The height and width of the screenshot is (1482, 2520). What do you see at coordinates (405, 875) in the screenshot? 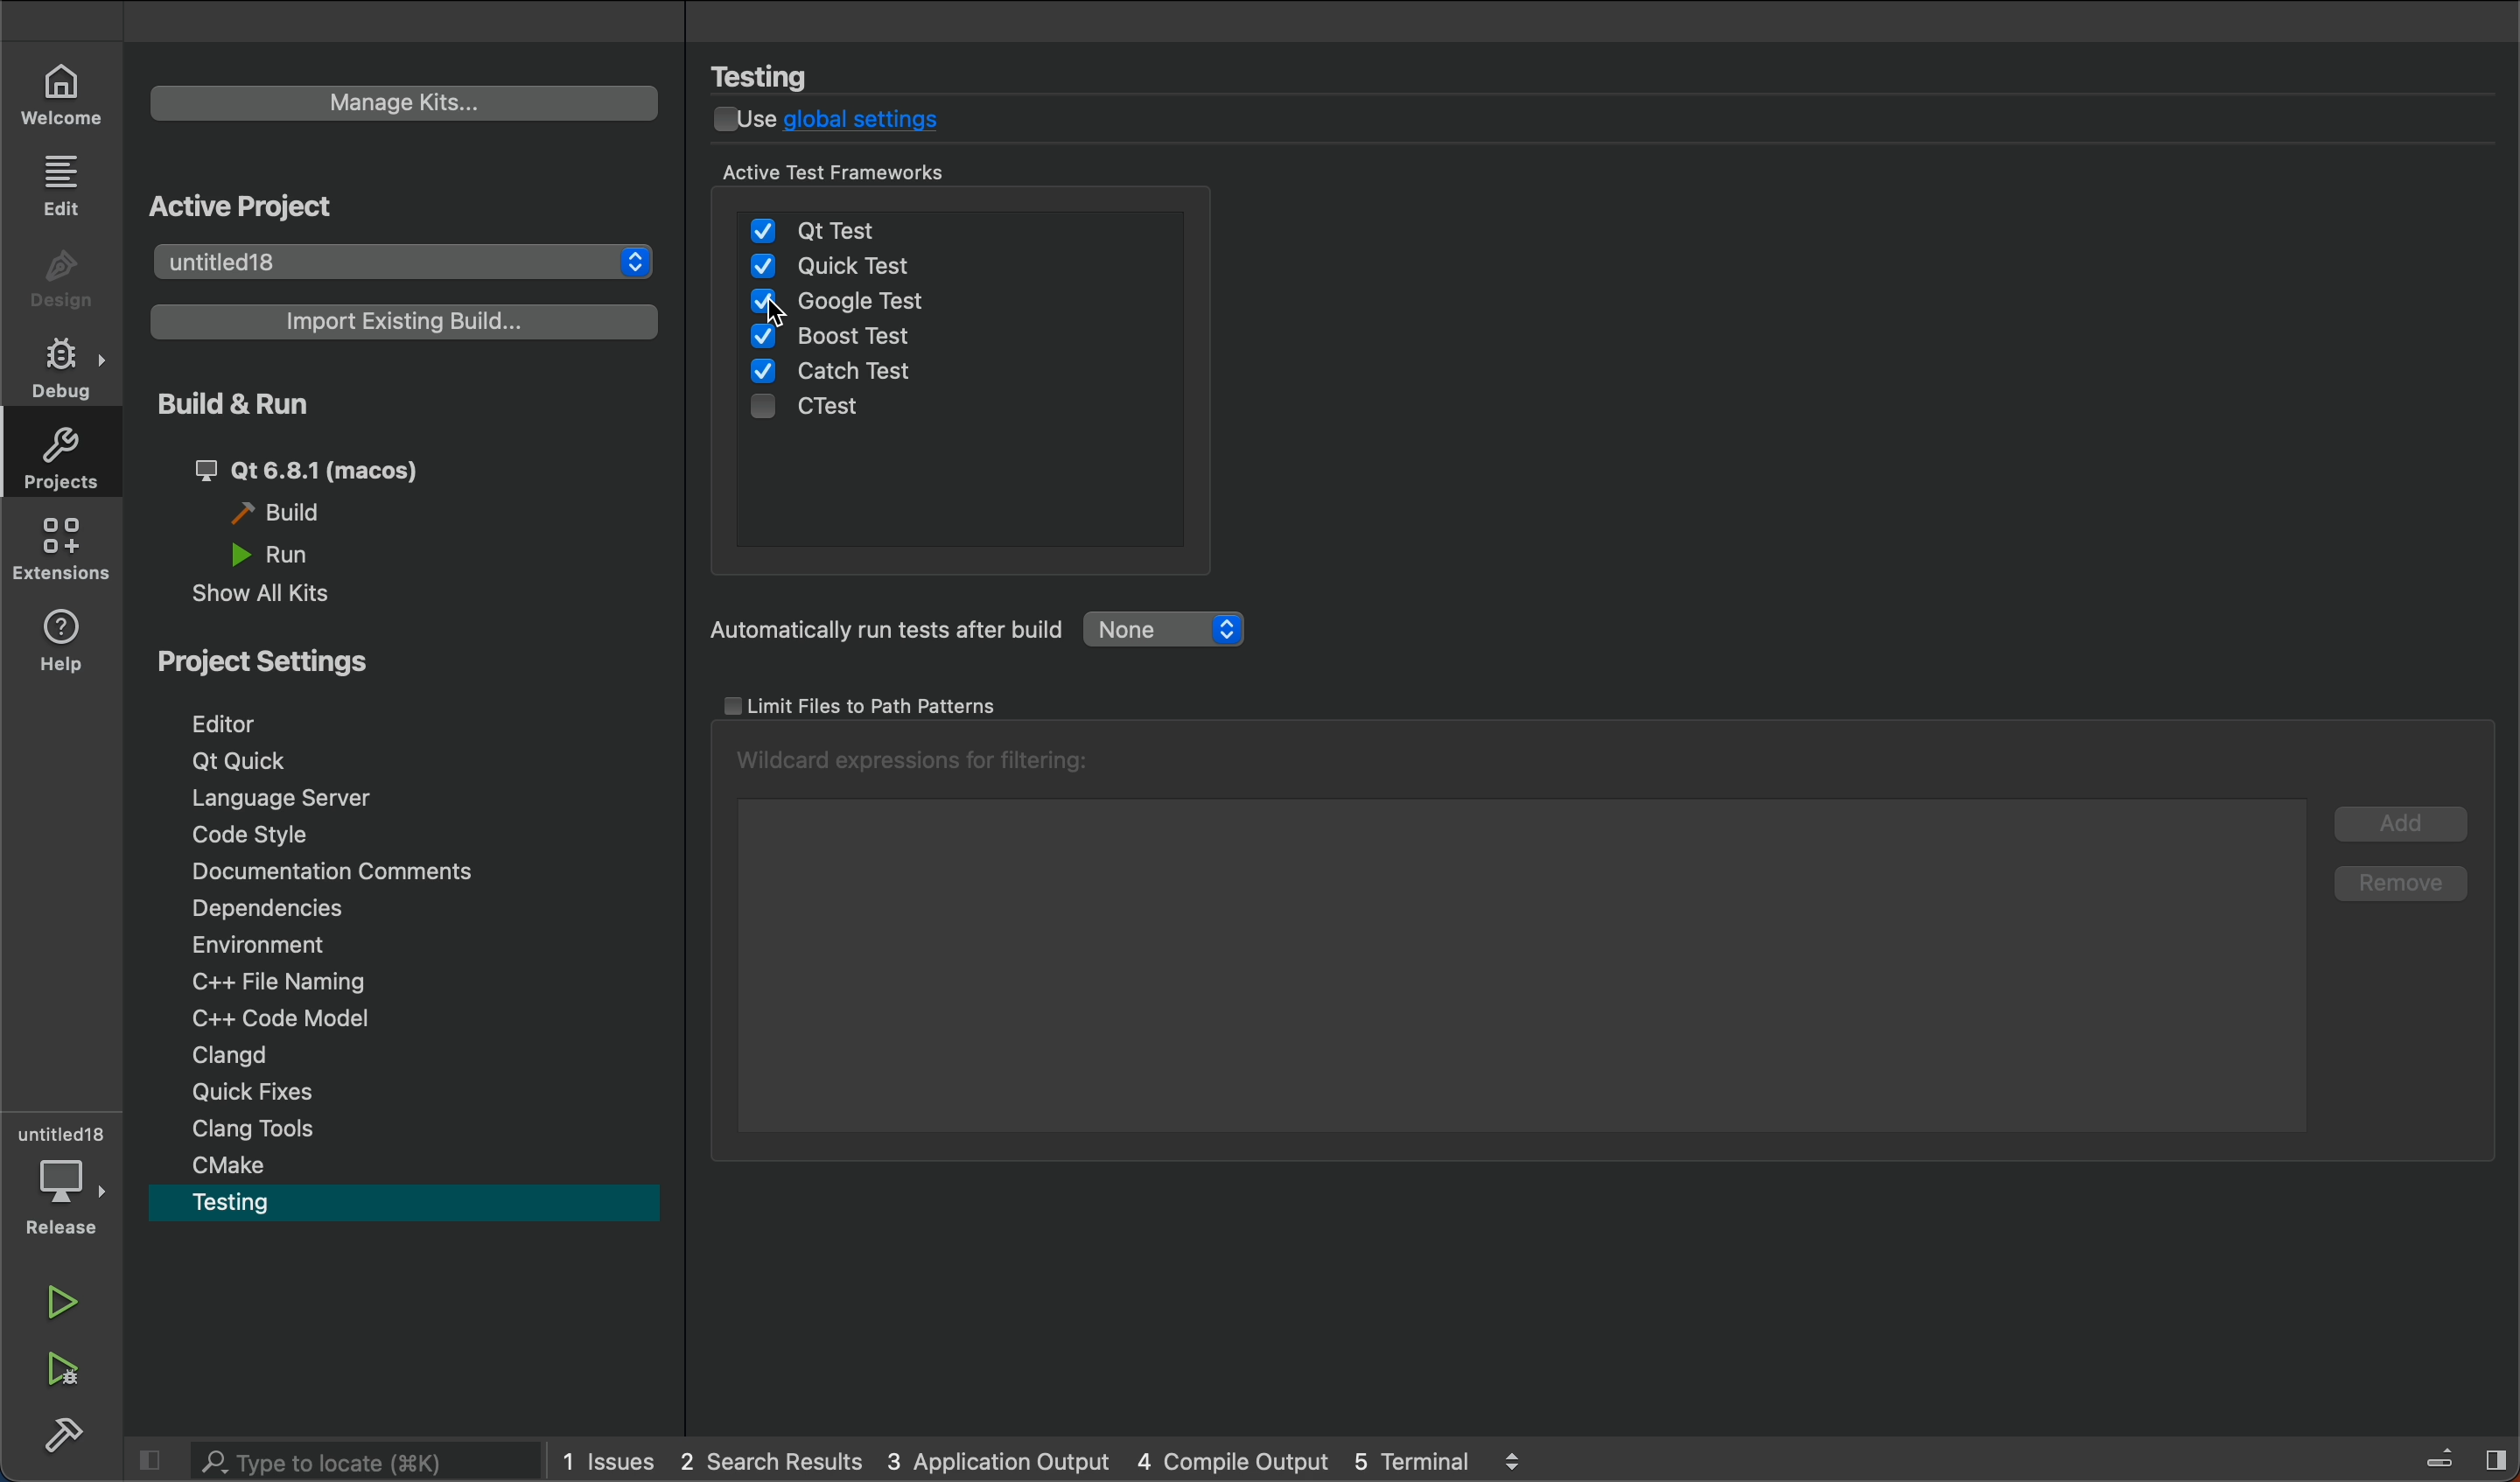
I see `commnets` at bounding box center [405, 875].